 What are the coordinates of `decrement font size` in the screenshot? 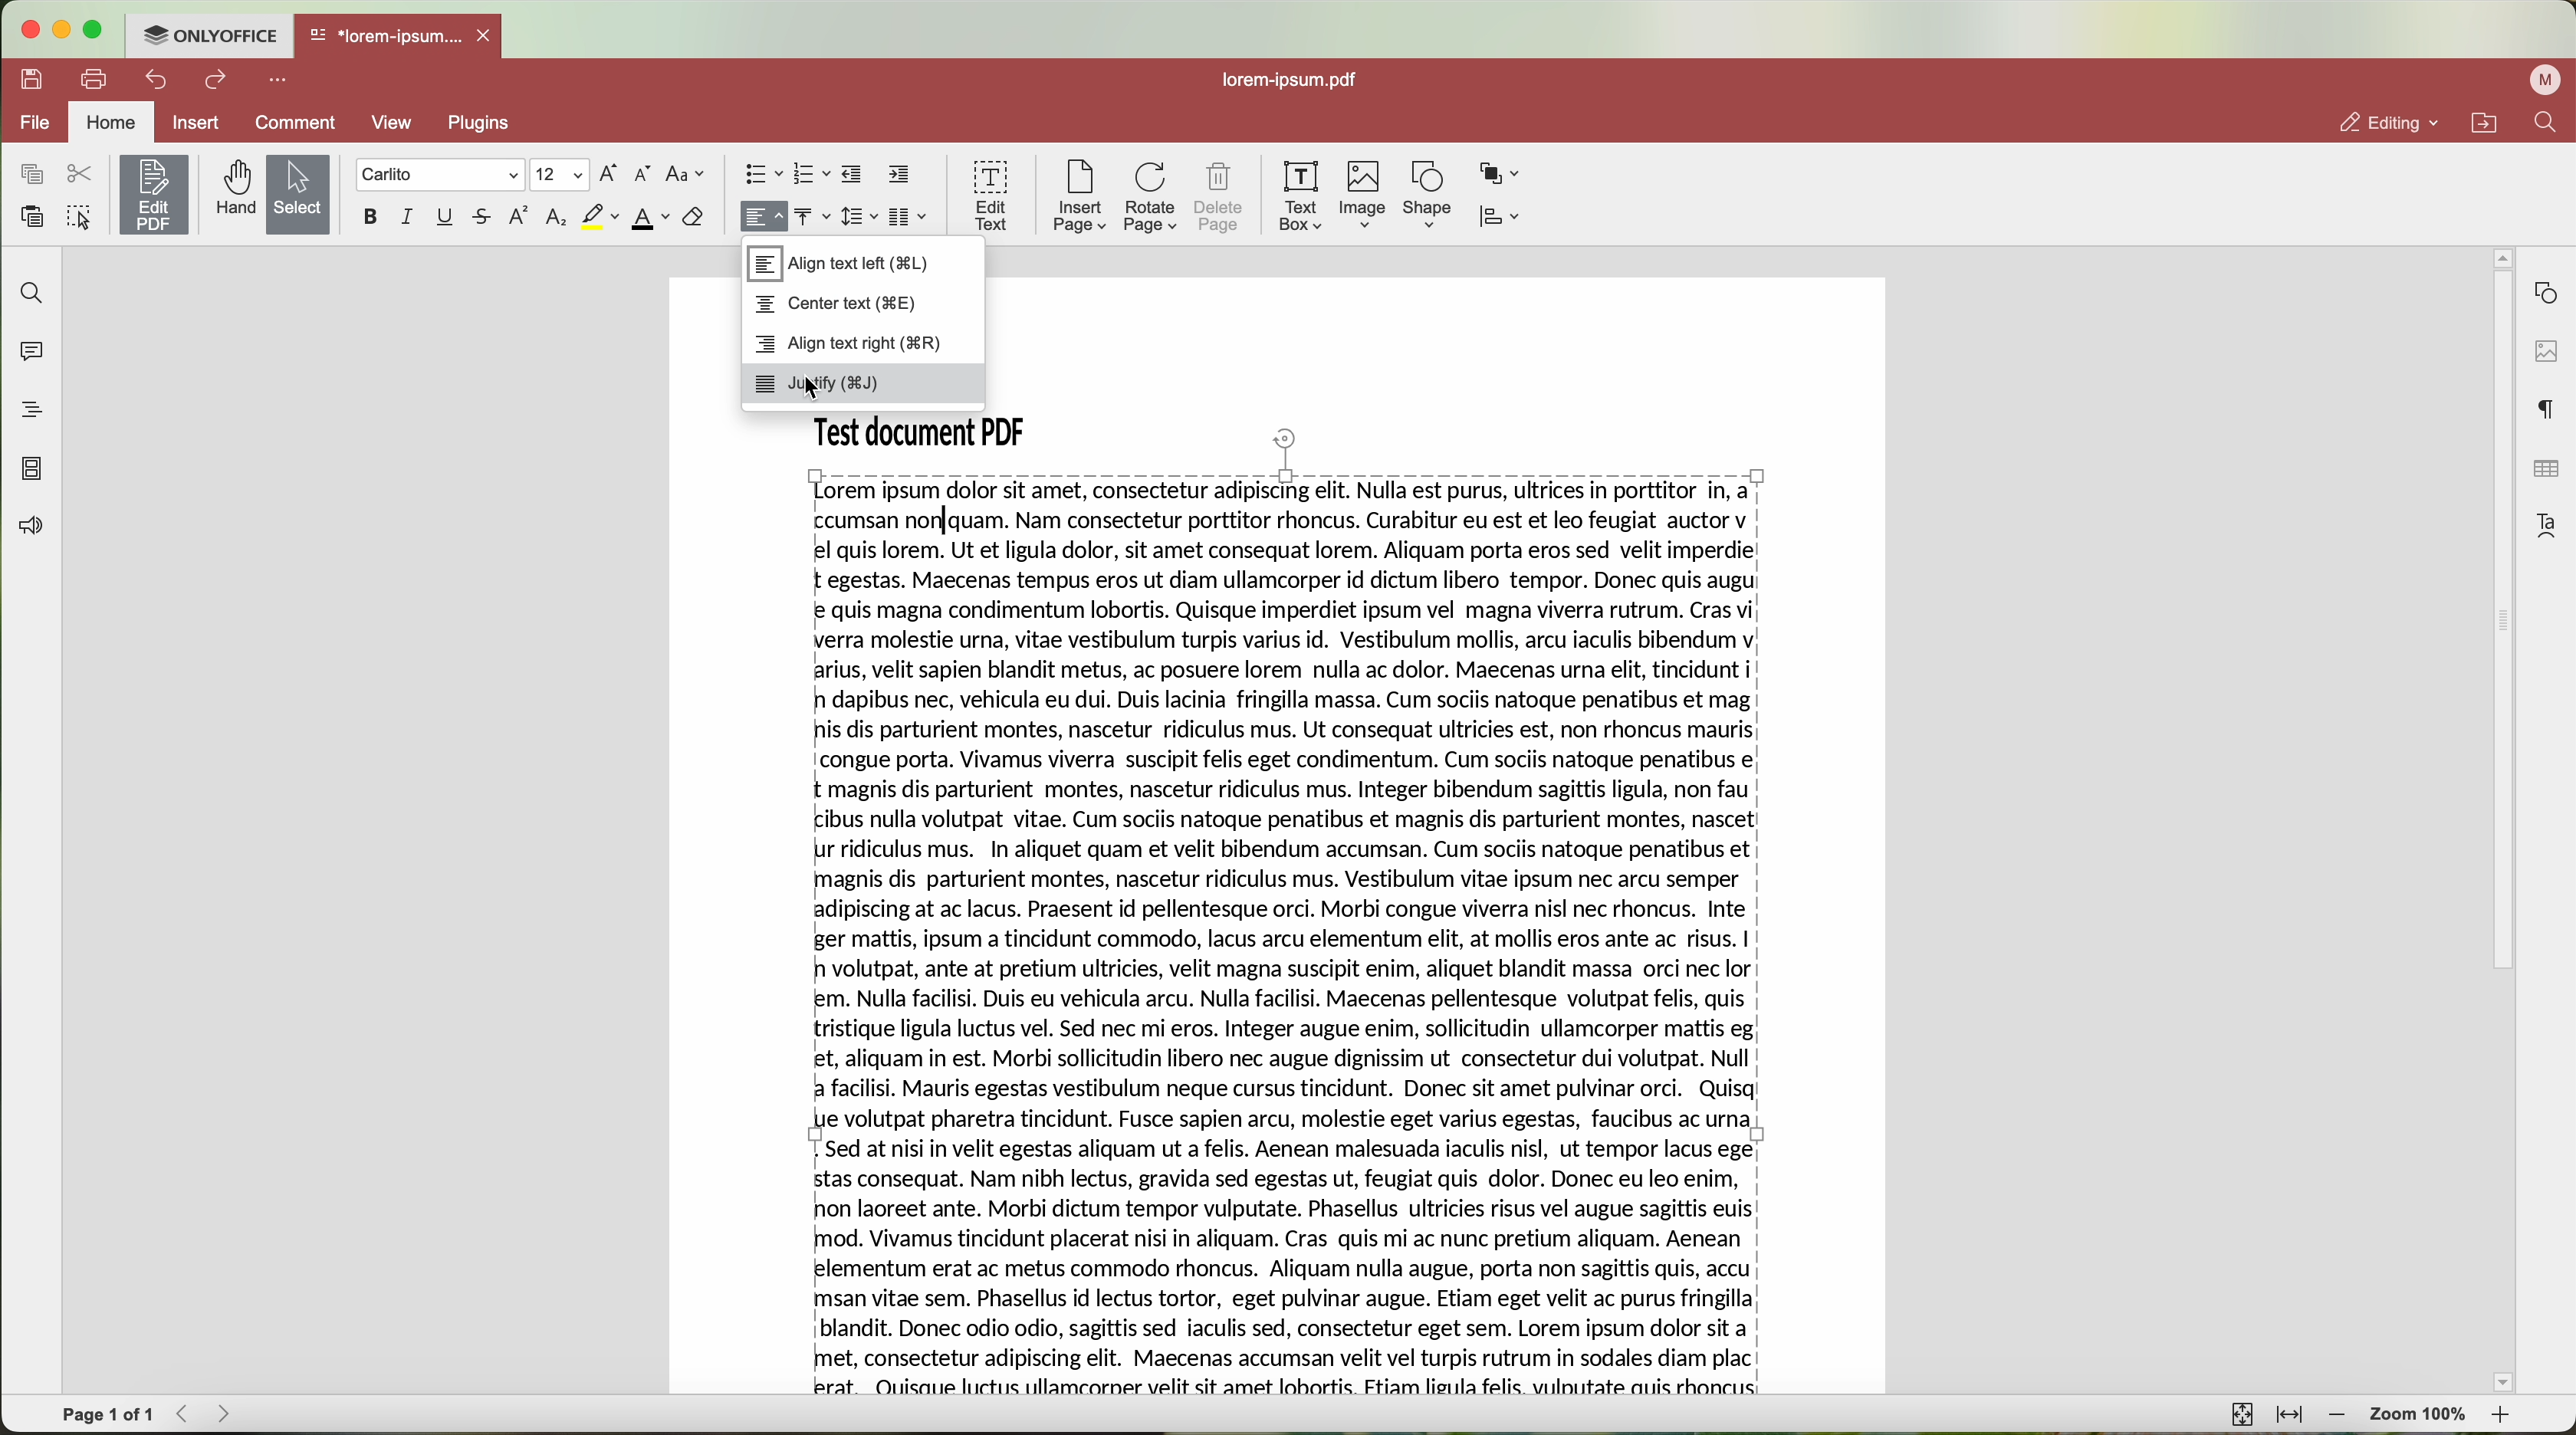 It's located at (645, 175).